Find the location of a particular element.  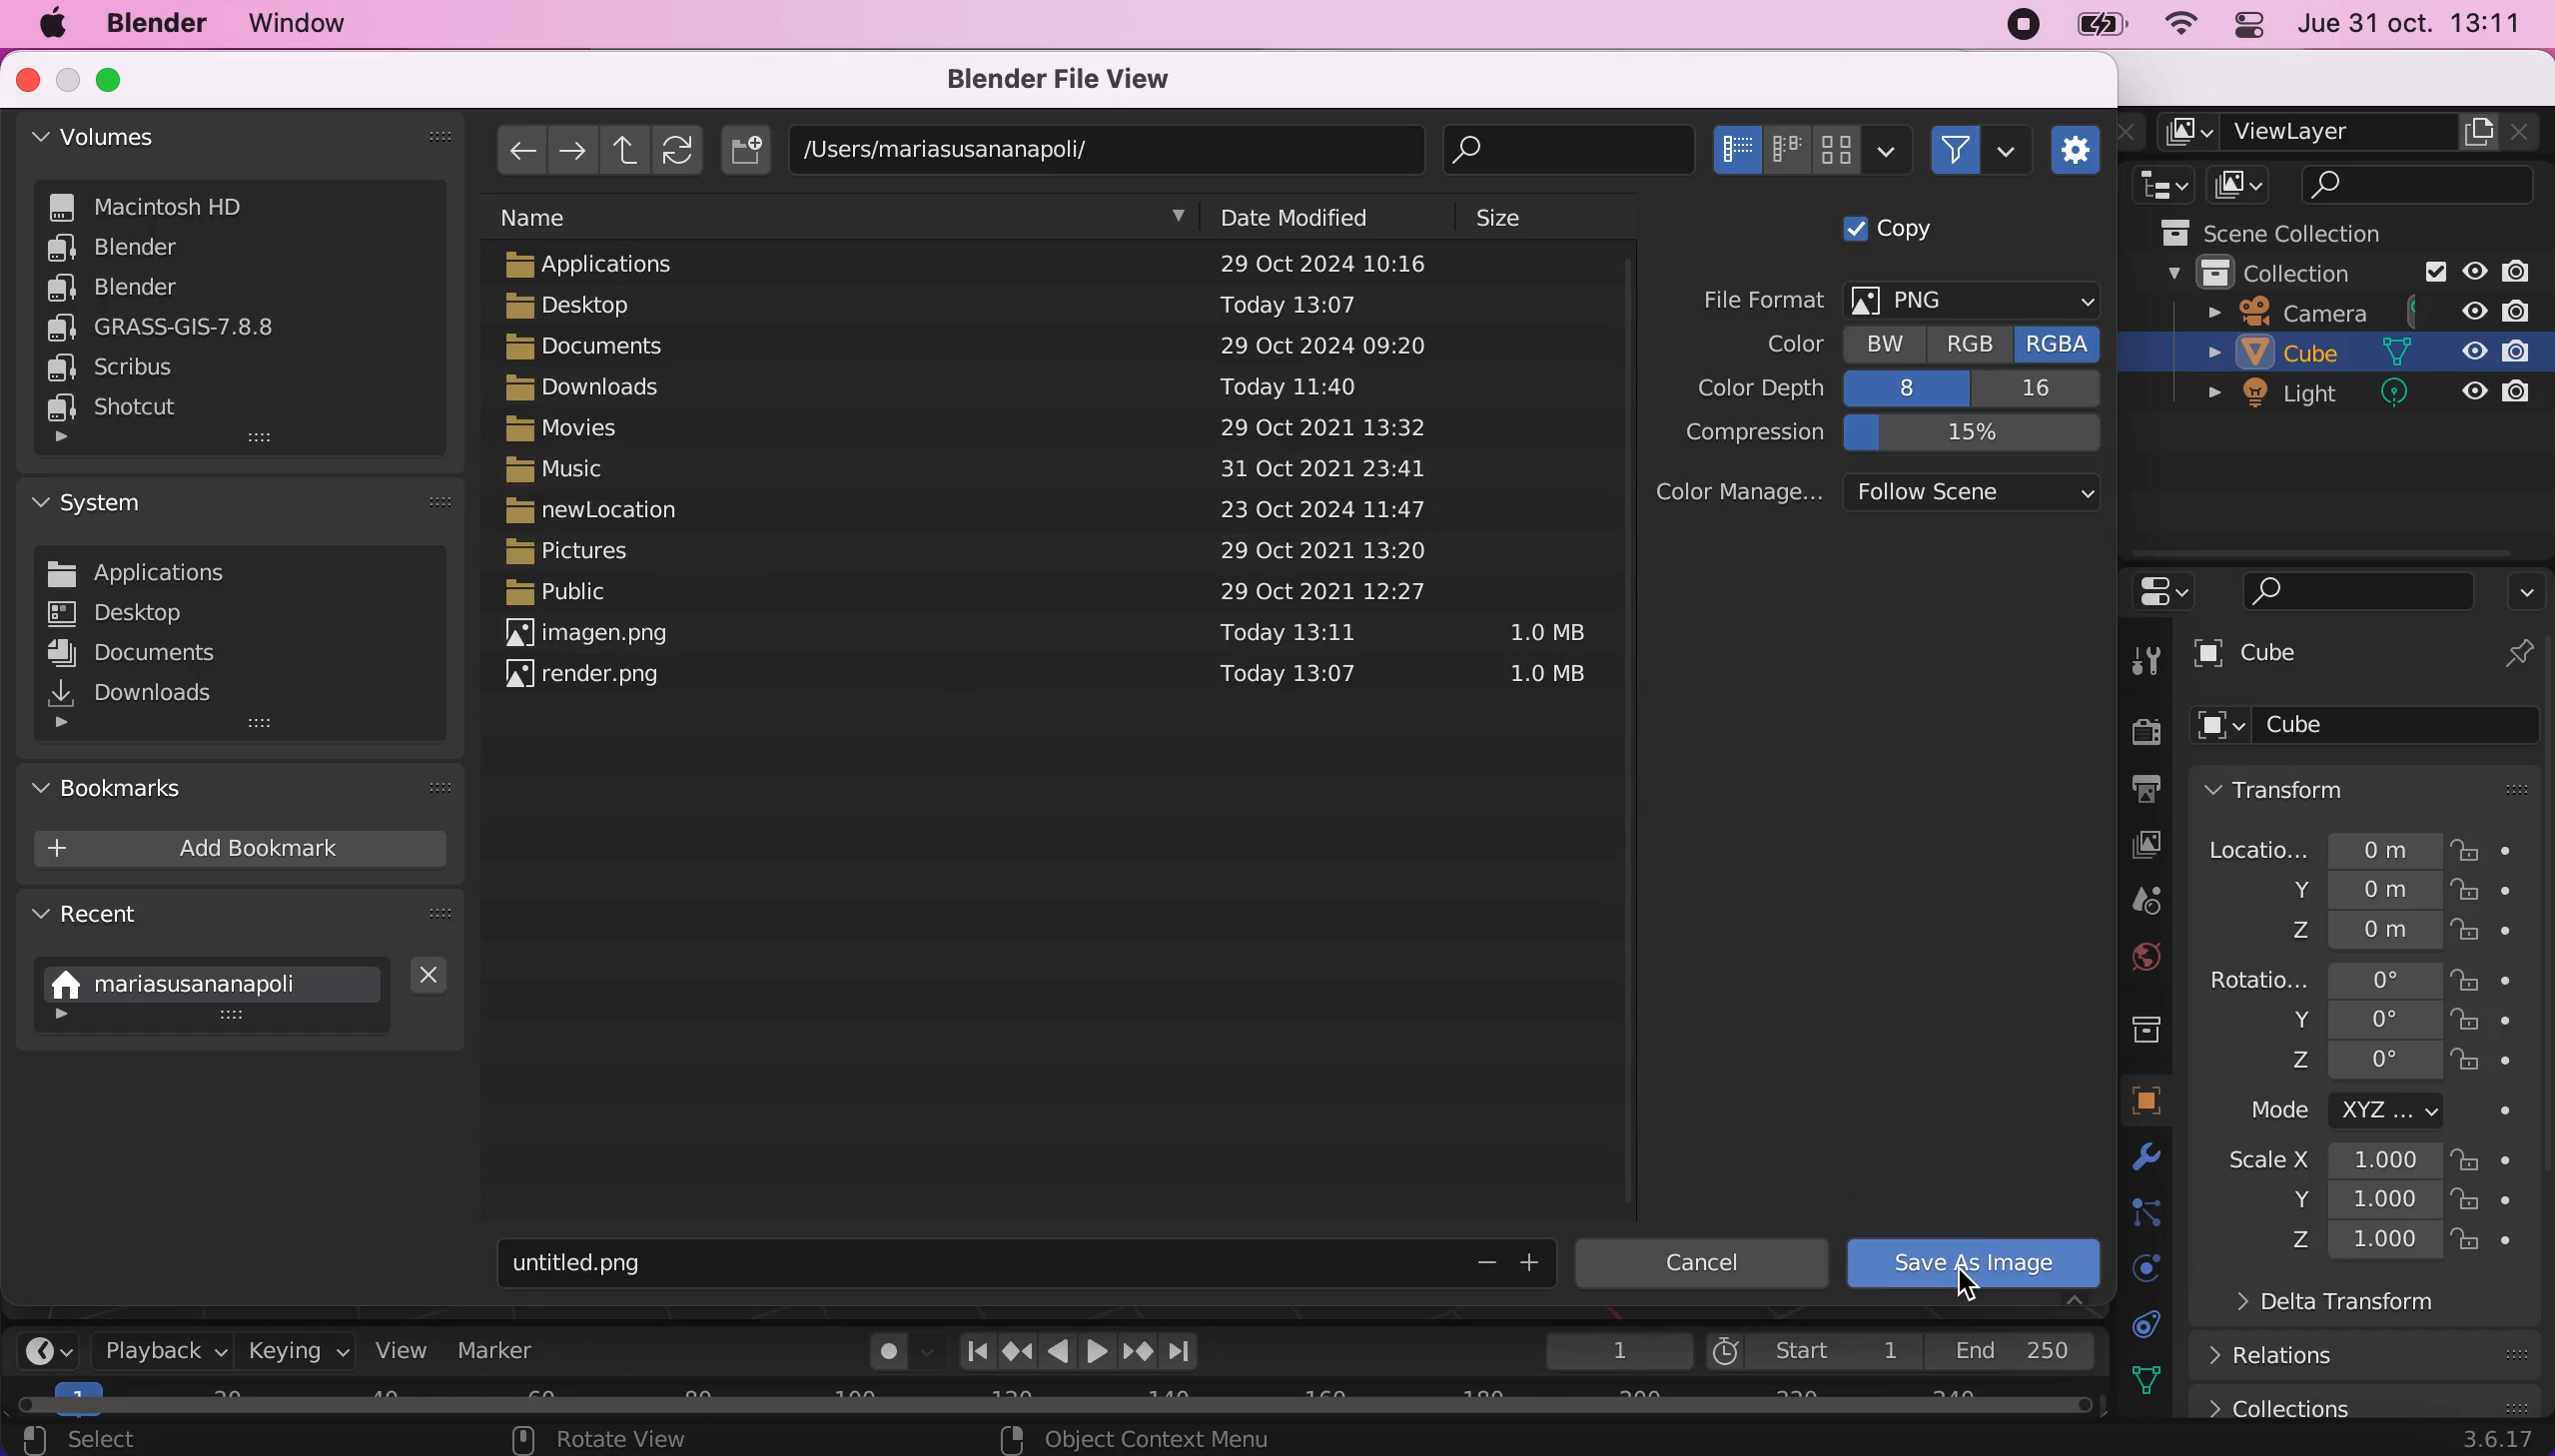

lock is located at coordinates (2487, 978).